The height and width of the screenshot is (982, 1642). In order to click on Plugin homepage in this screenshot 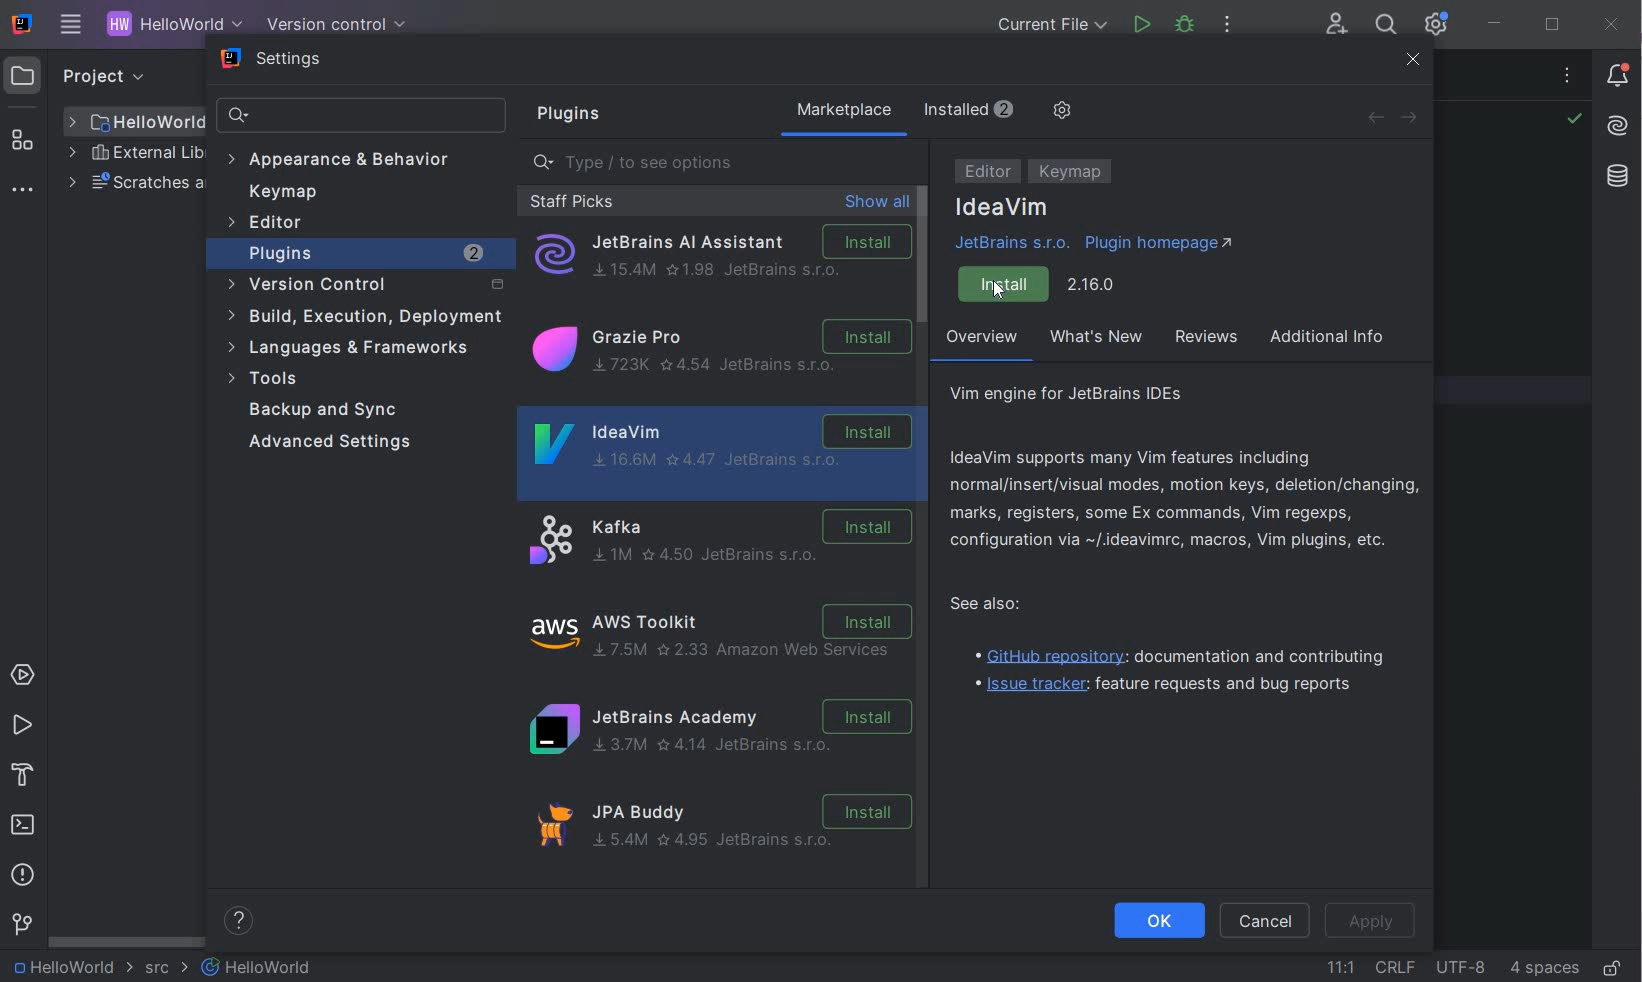, I will do `click(1160, 241)`.